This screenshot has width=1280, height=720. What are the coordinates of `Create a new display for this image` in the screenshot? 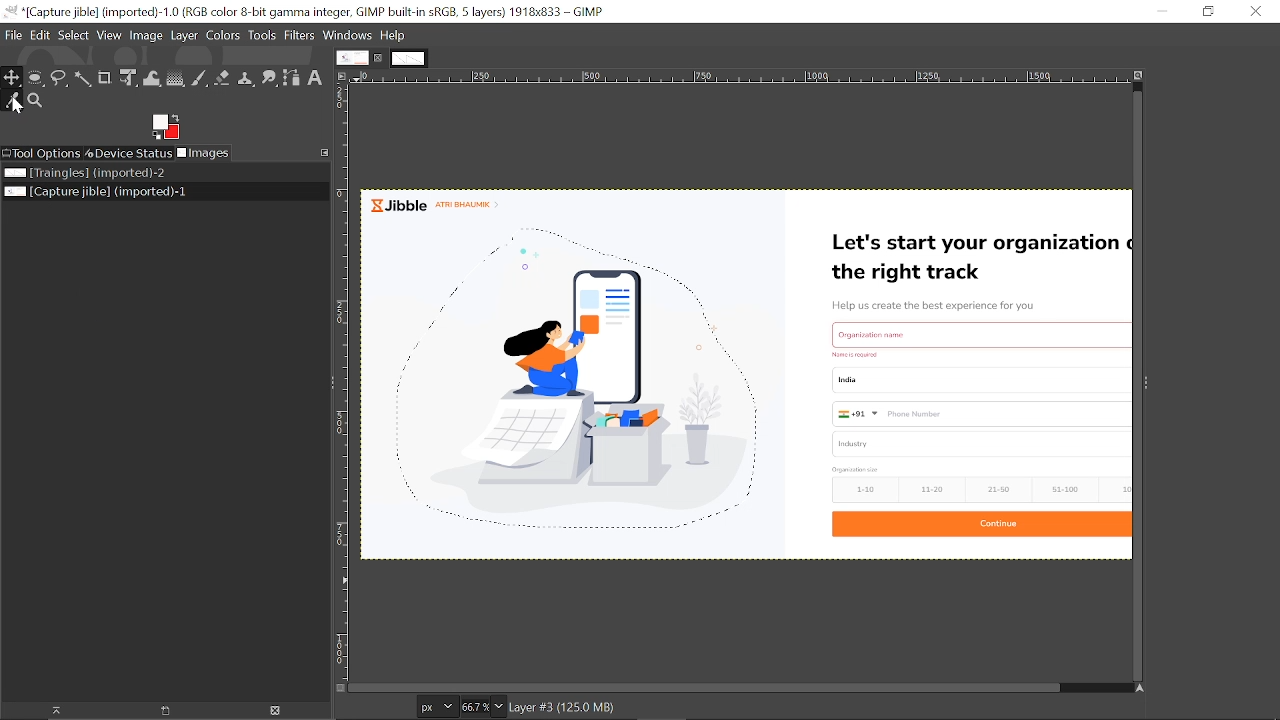 It's located at (160, 711).